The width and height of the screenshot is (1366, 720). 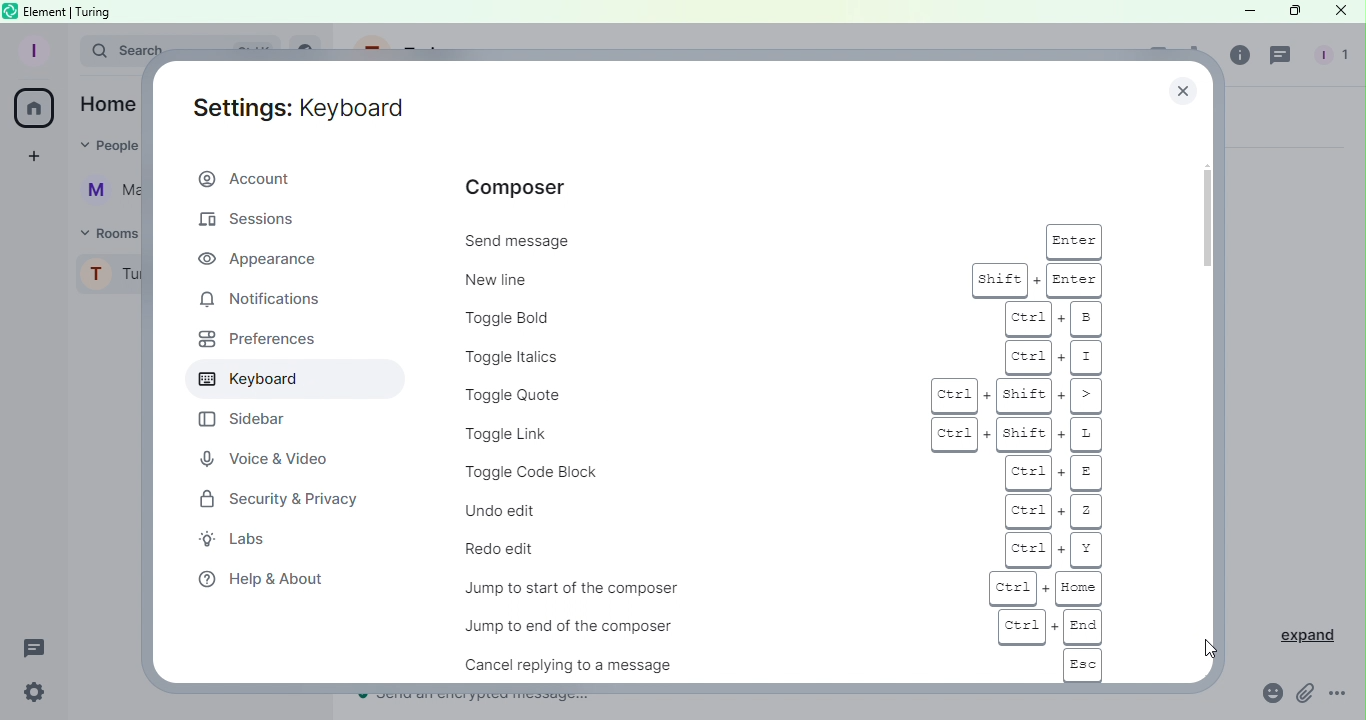 I want to click on Threads, so click(x=1282, y=57).